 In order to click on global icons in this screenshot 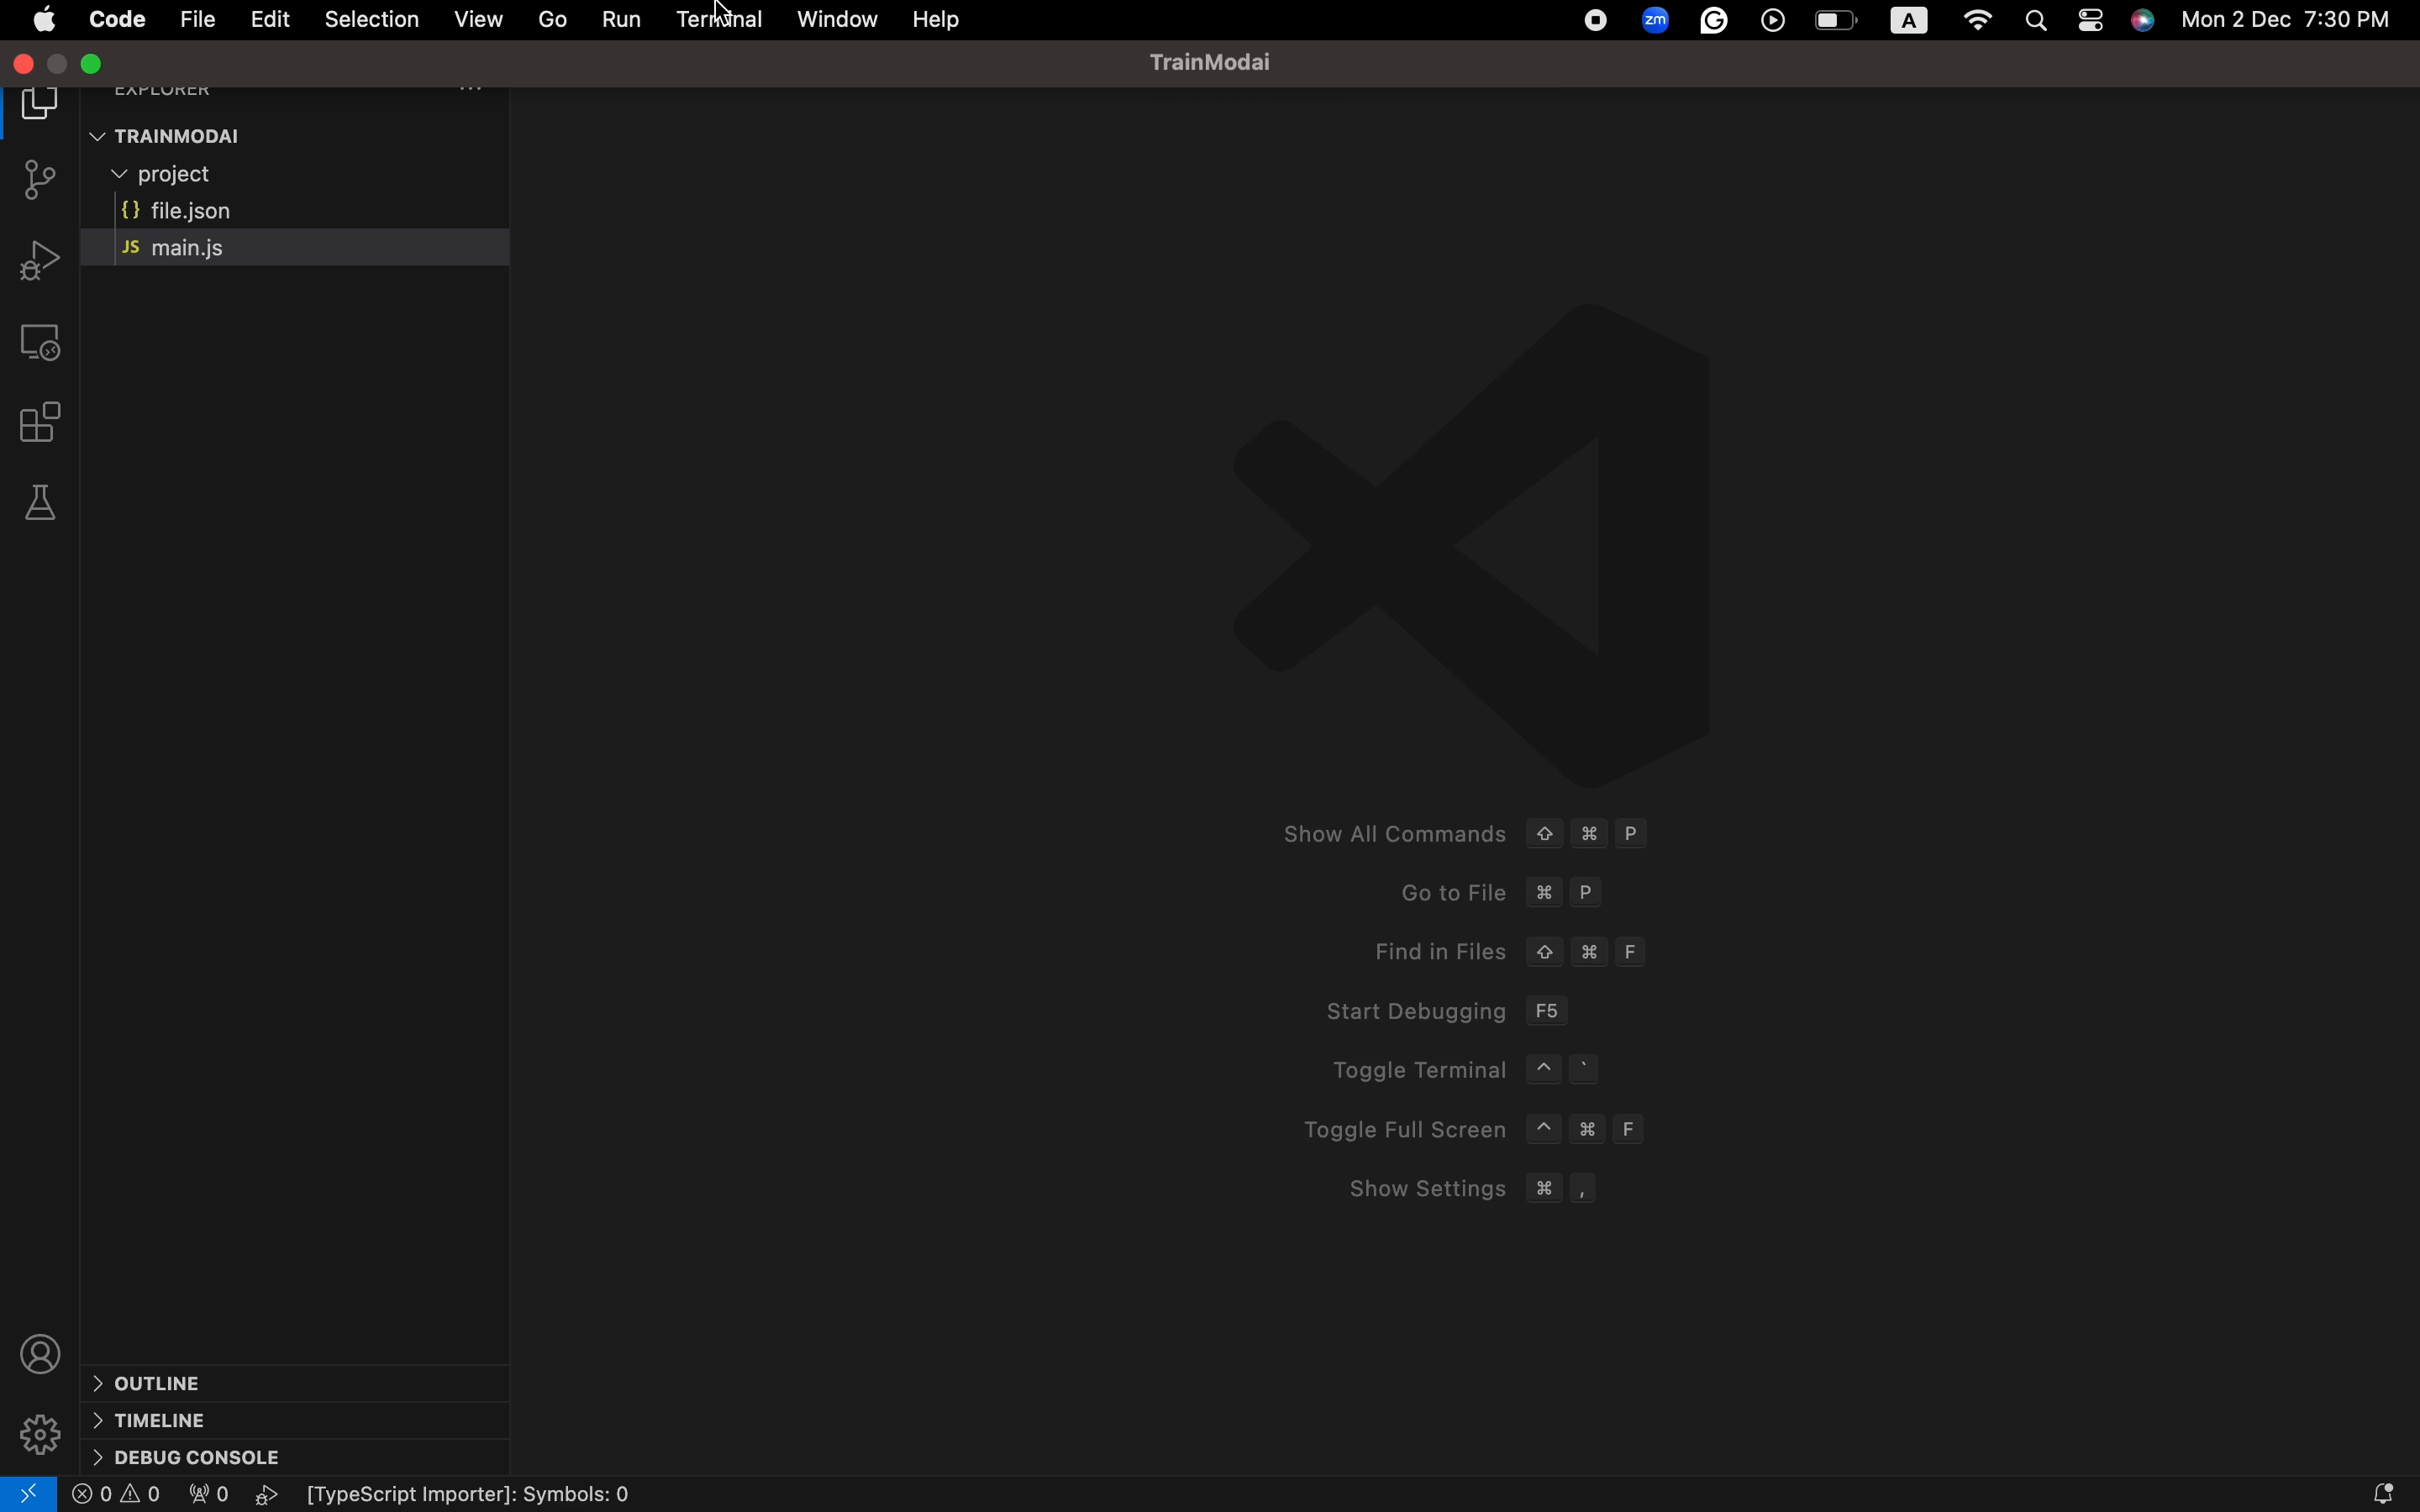, I will do `click(1592, 23)`.